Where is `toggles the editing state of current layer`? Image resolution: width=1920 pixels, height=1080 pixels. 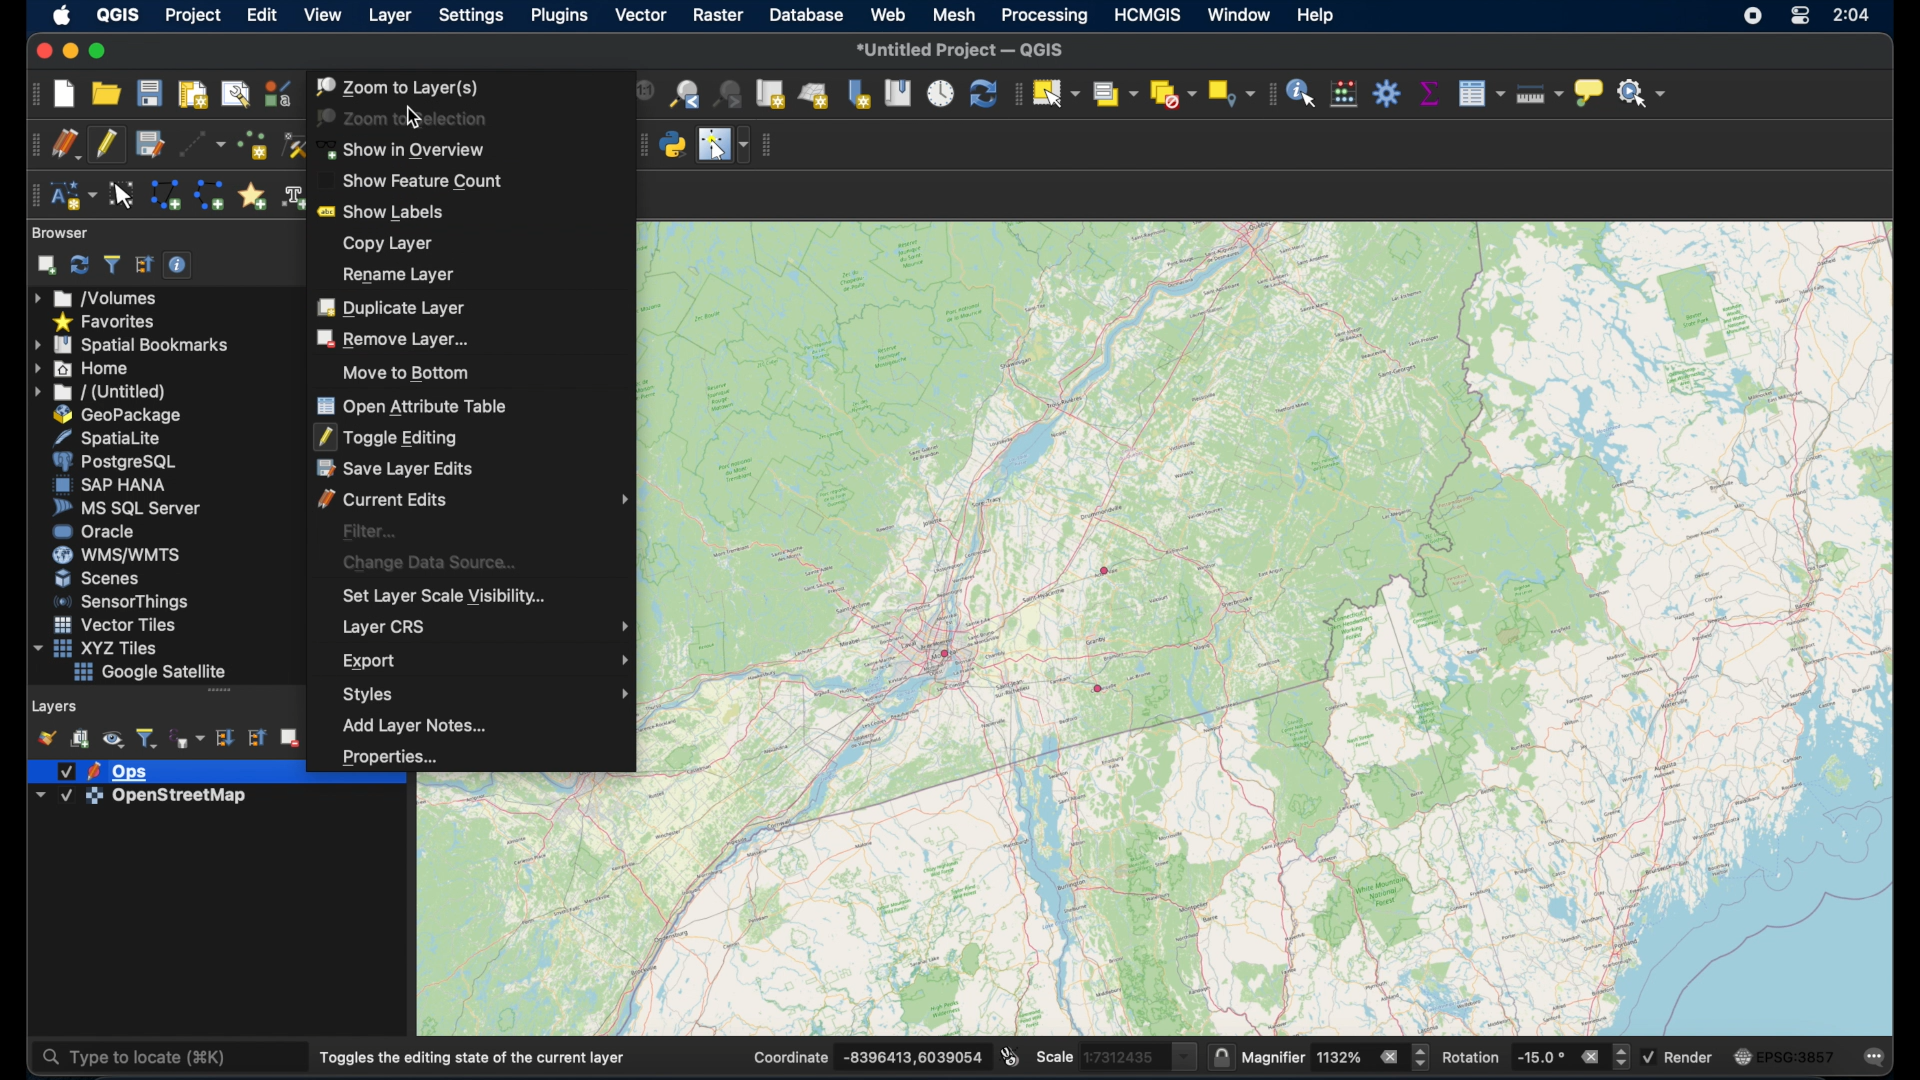 toggles the editing state of current layer is located at coordinates (470, 1056).